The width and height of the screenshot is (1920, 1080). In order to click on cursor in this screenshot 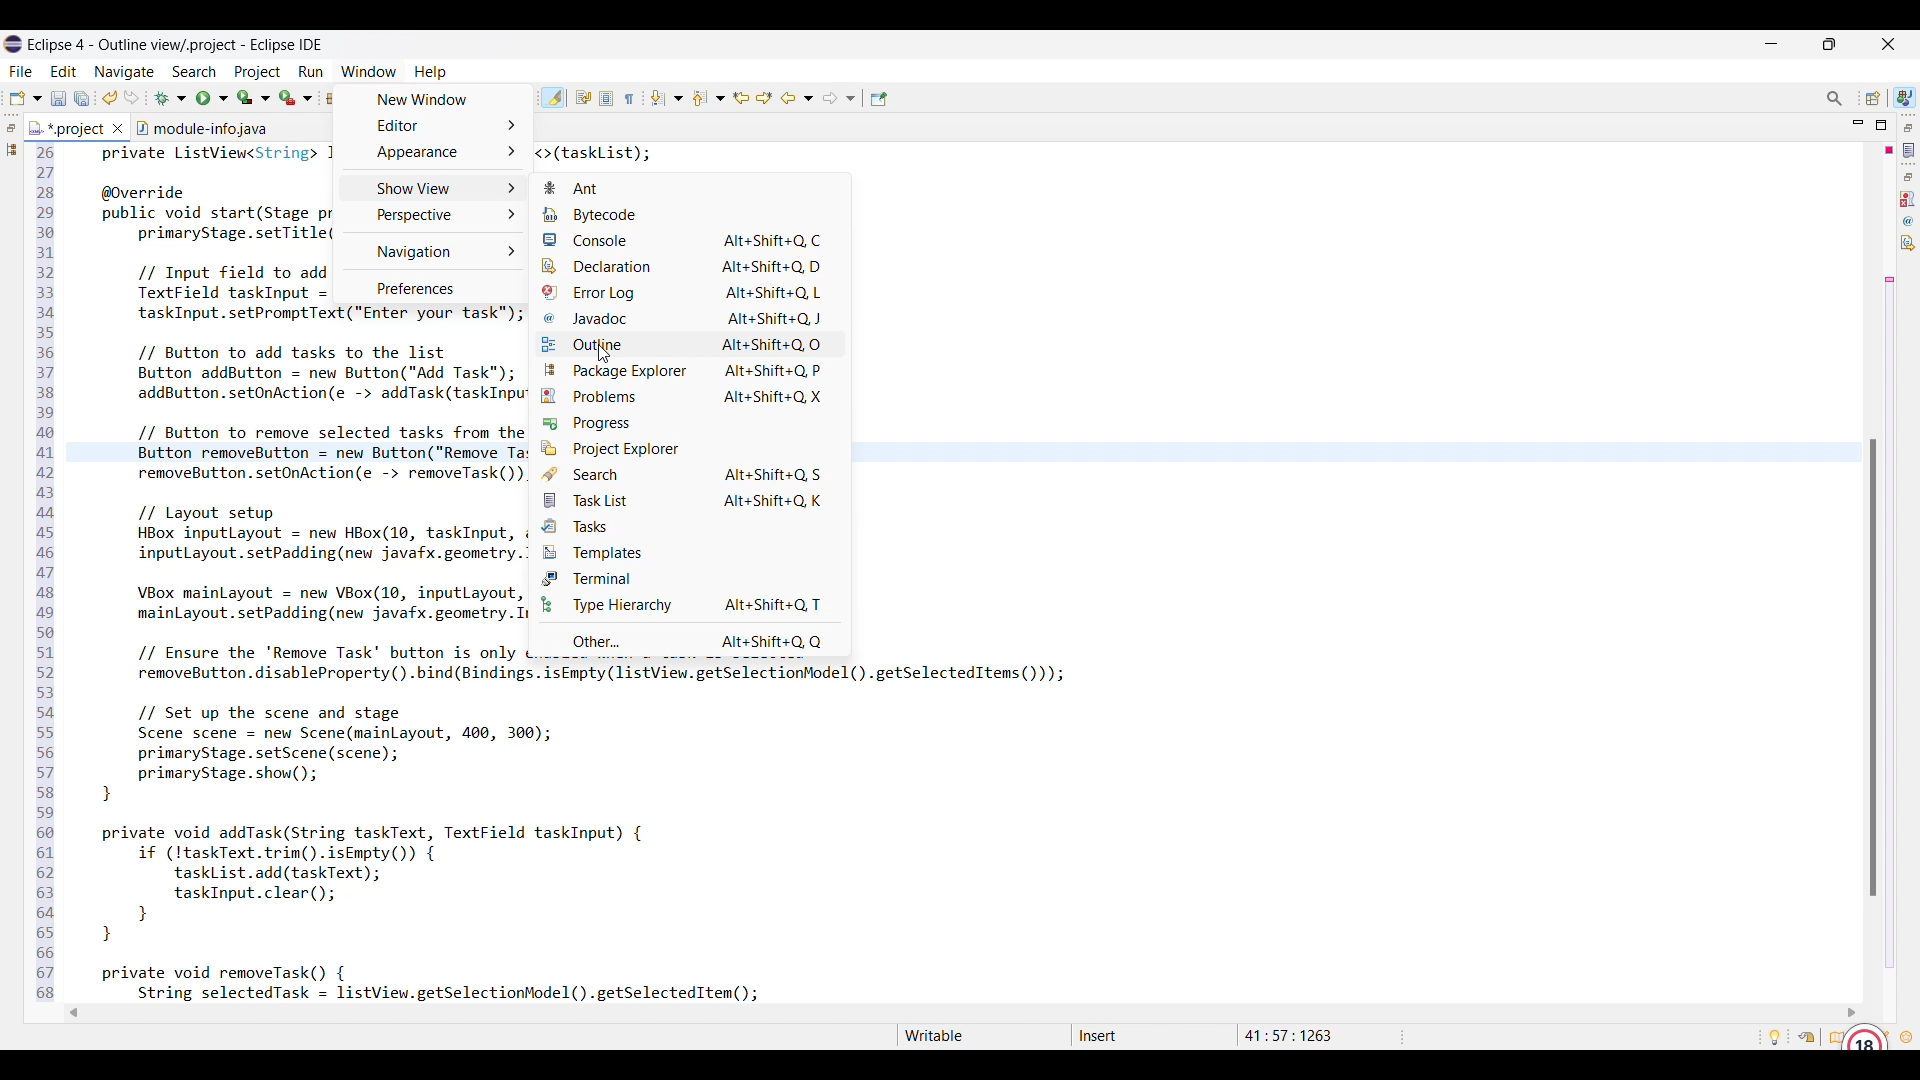, I will do `click(603, 354)`.